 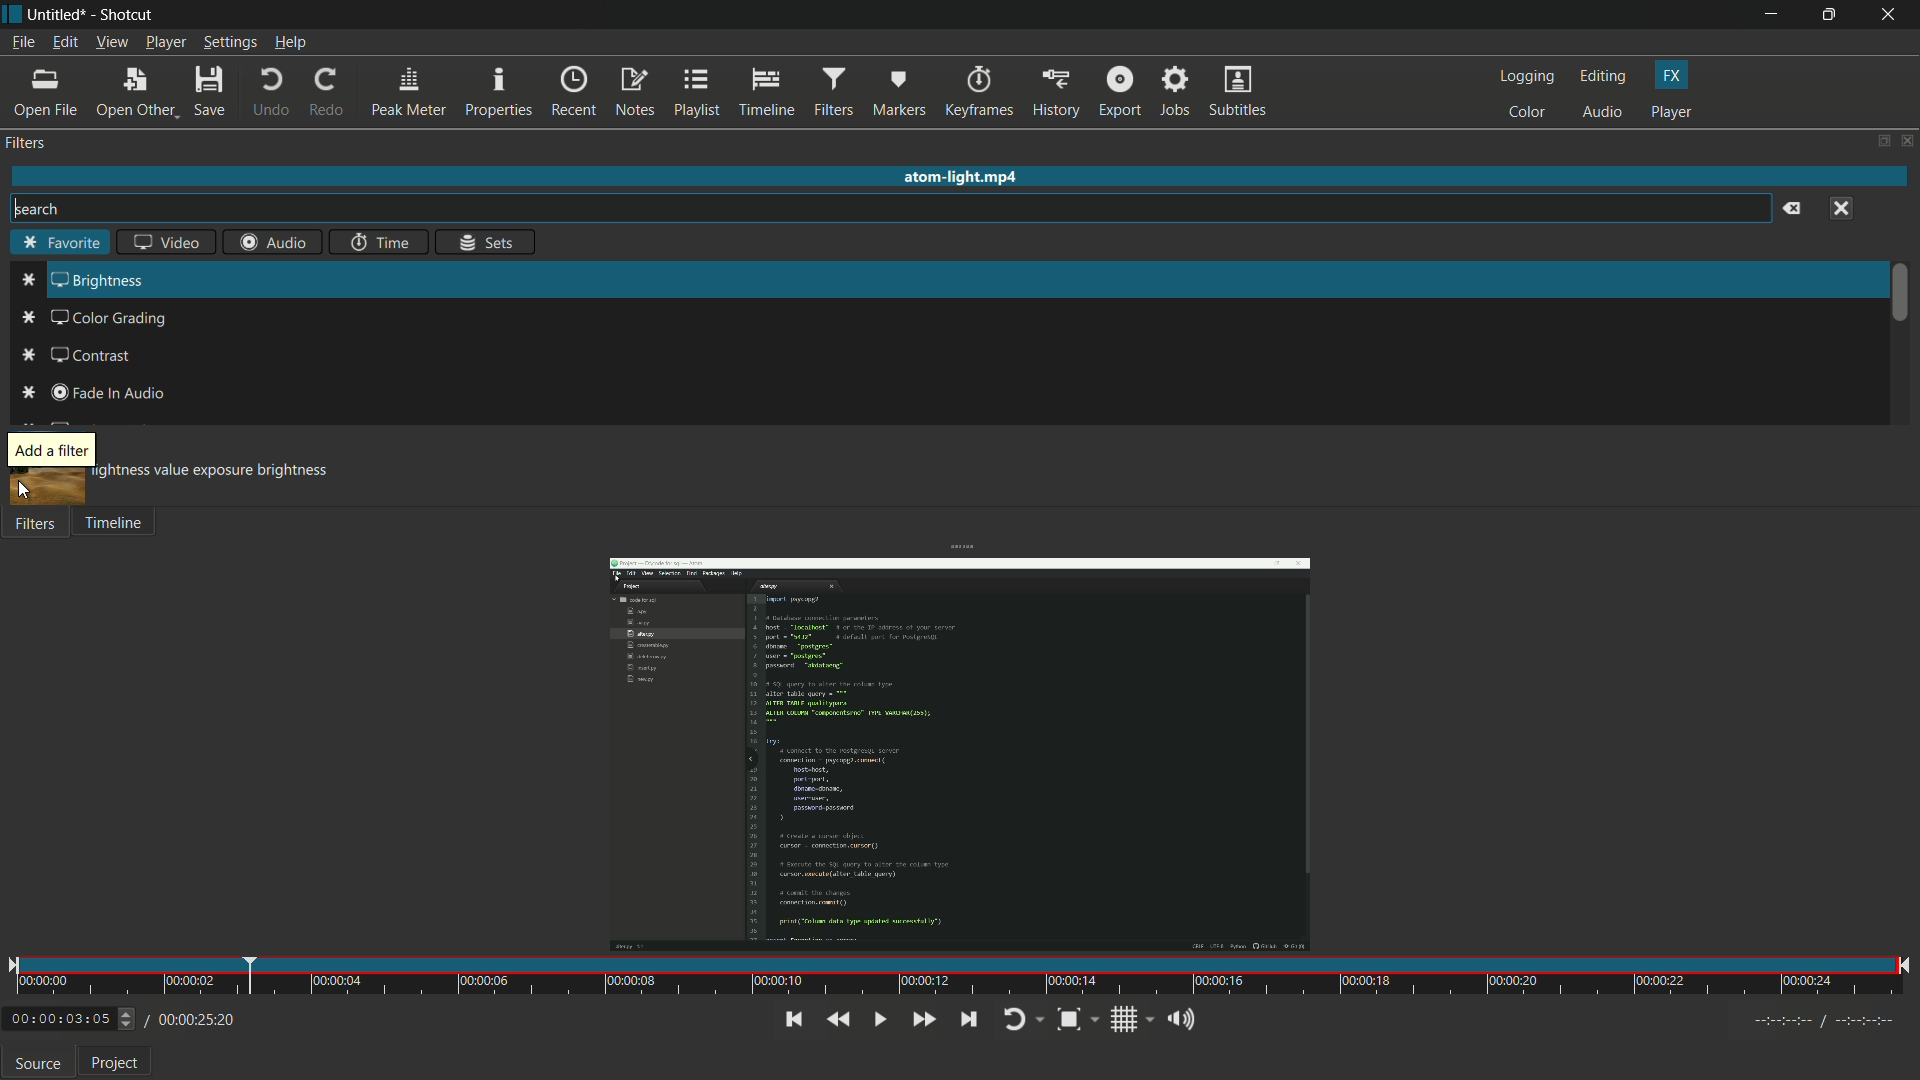 I want to click on favorite, so click(x=56, y=244).